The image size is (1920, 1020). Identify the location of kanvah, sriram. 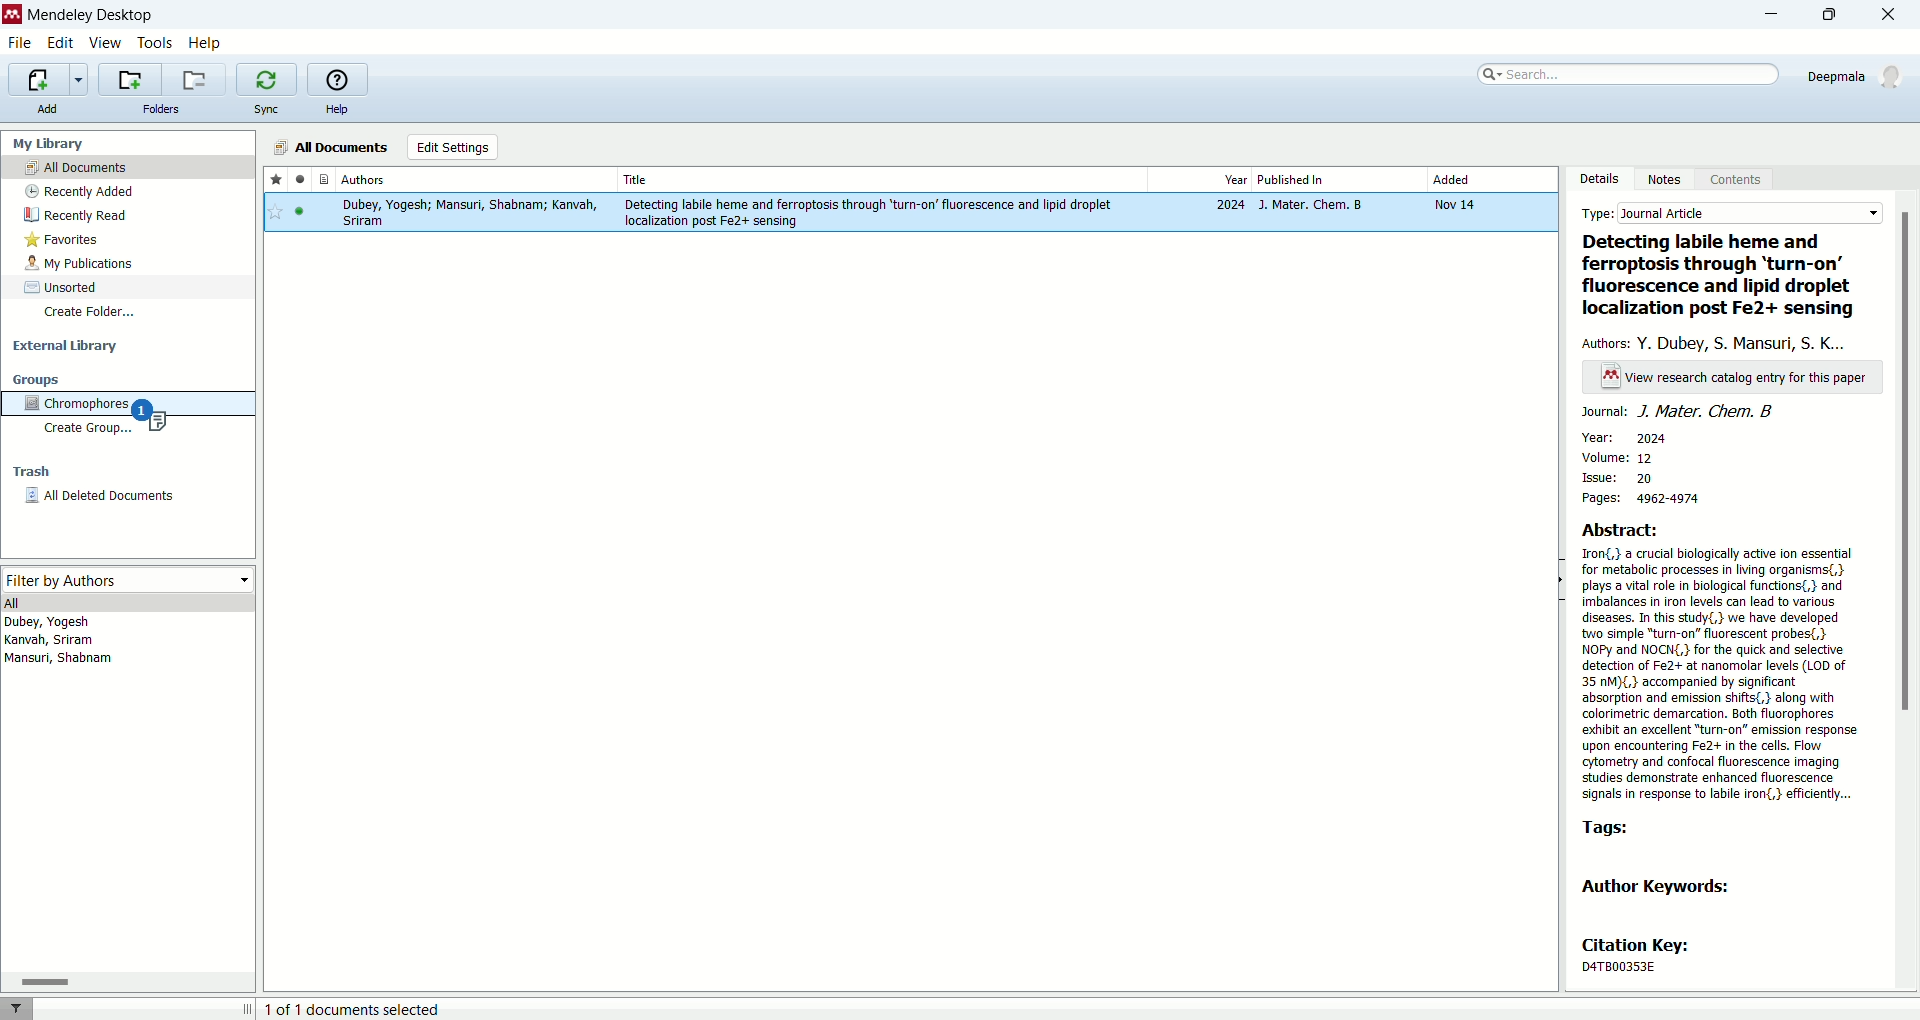
(49, 641).